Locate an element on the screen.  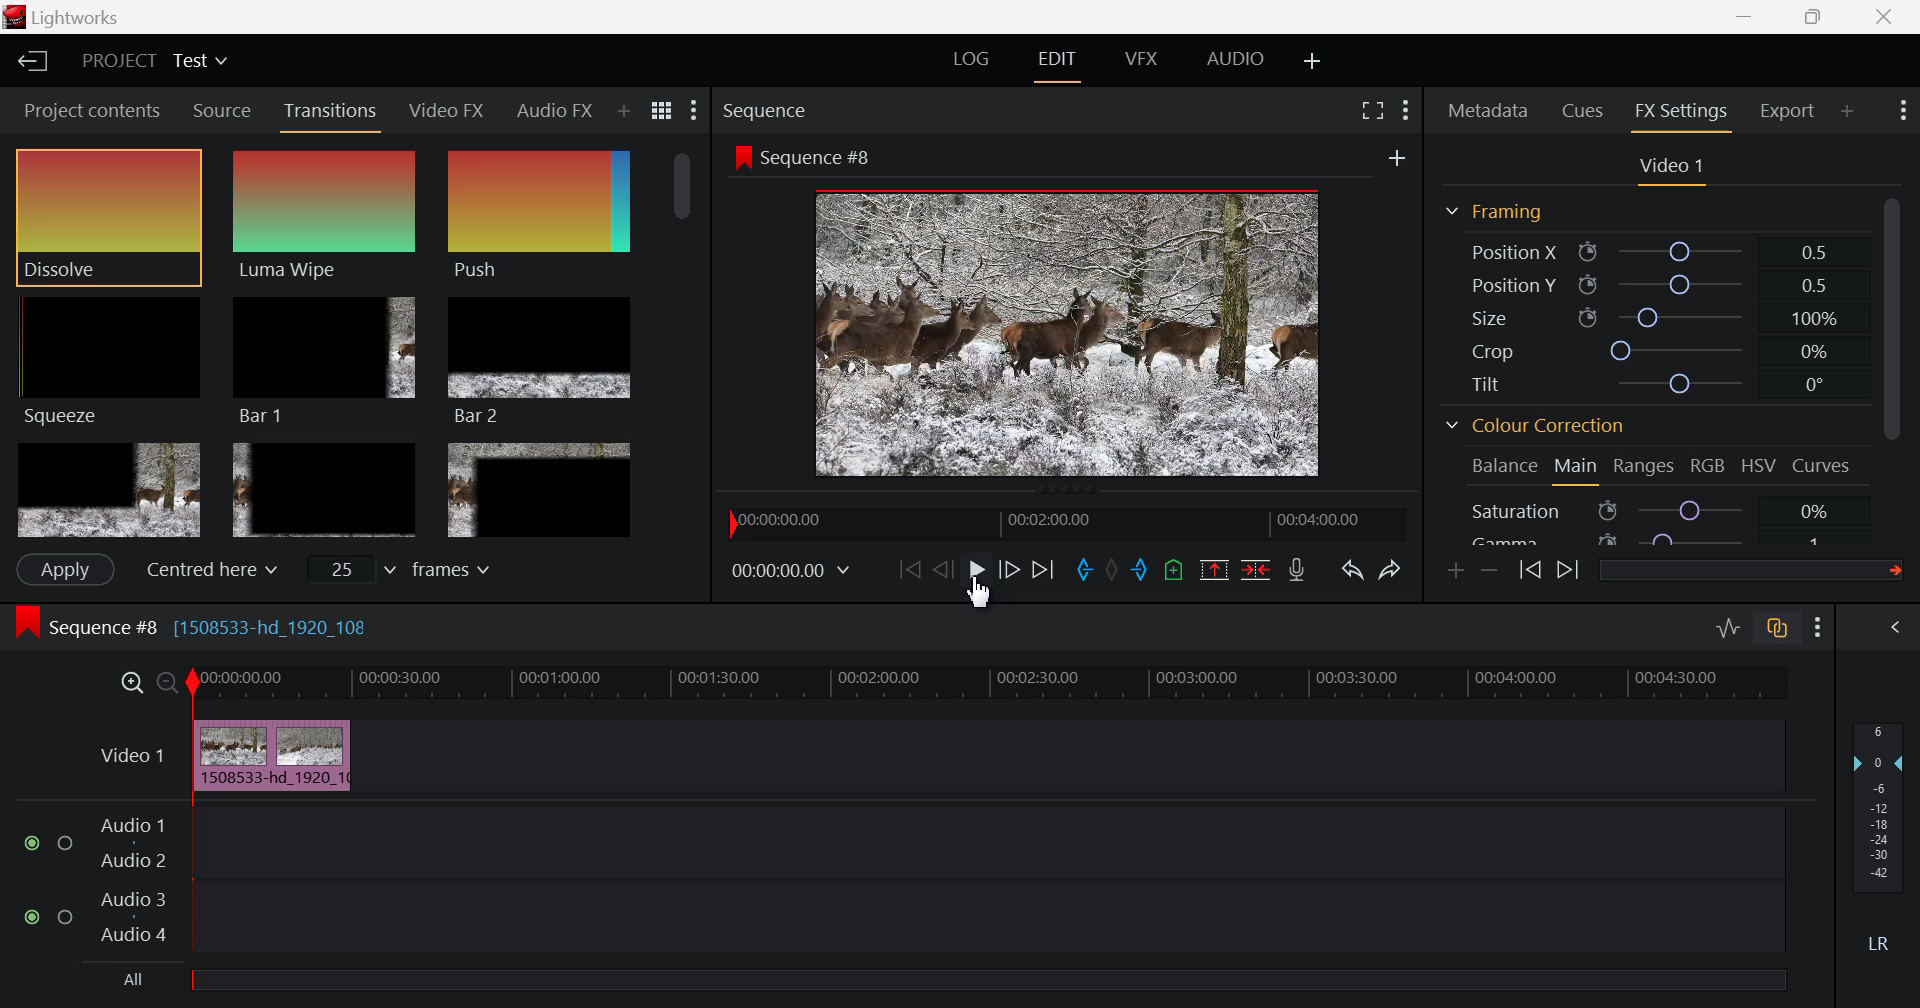
Toggle auto track sync is located at coordinates (1778, 628).